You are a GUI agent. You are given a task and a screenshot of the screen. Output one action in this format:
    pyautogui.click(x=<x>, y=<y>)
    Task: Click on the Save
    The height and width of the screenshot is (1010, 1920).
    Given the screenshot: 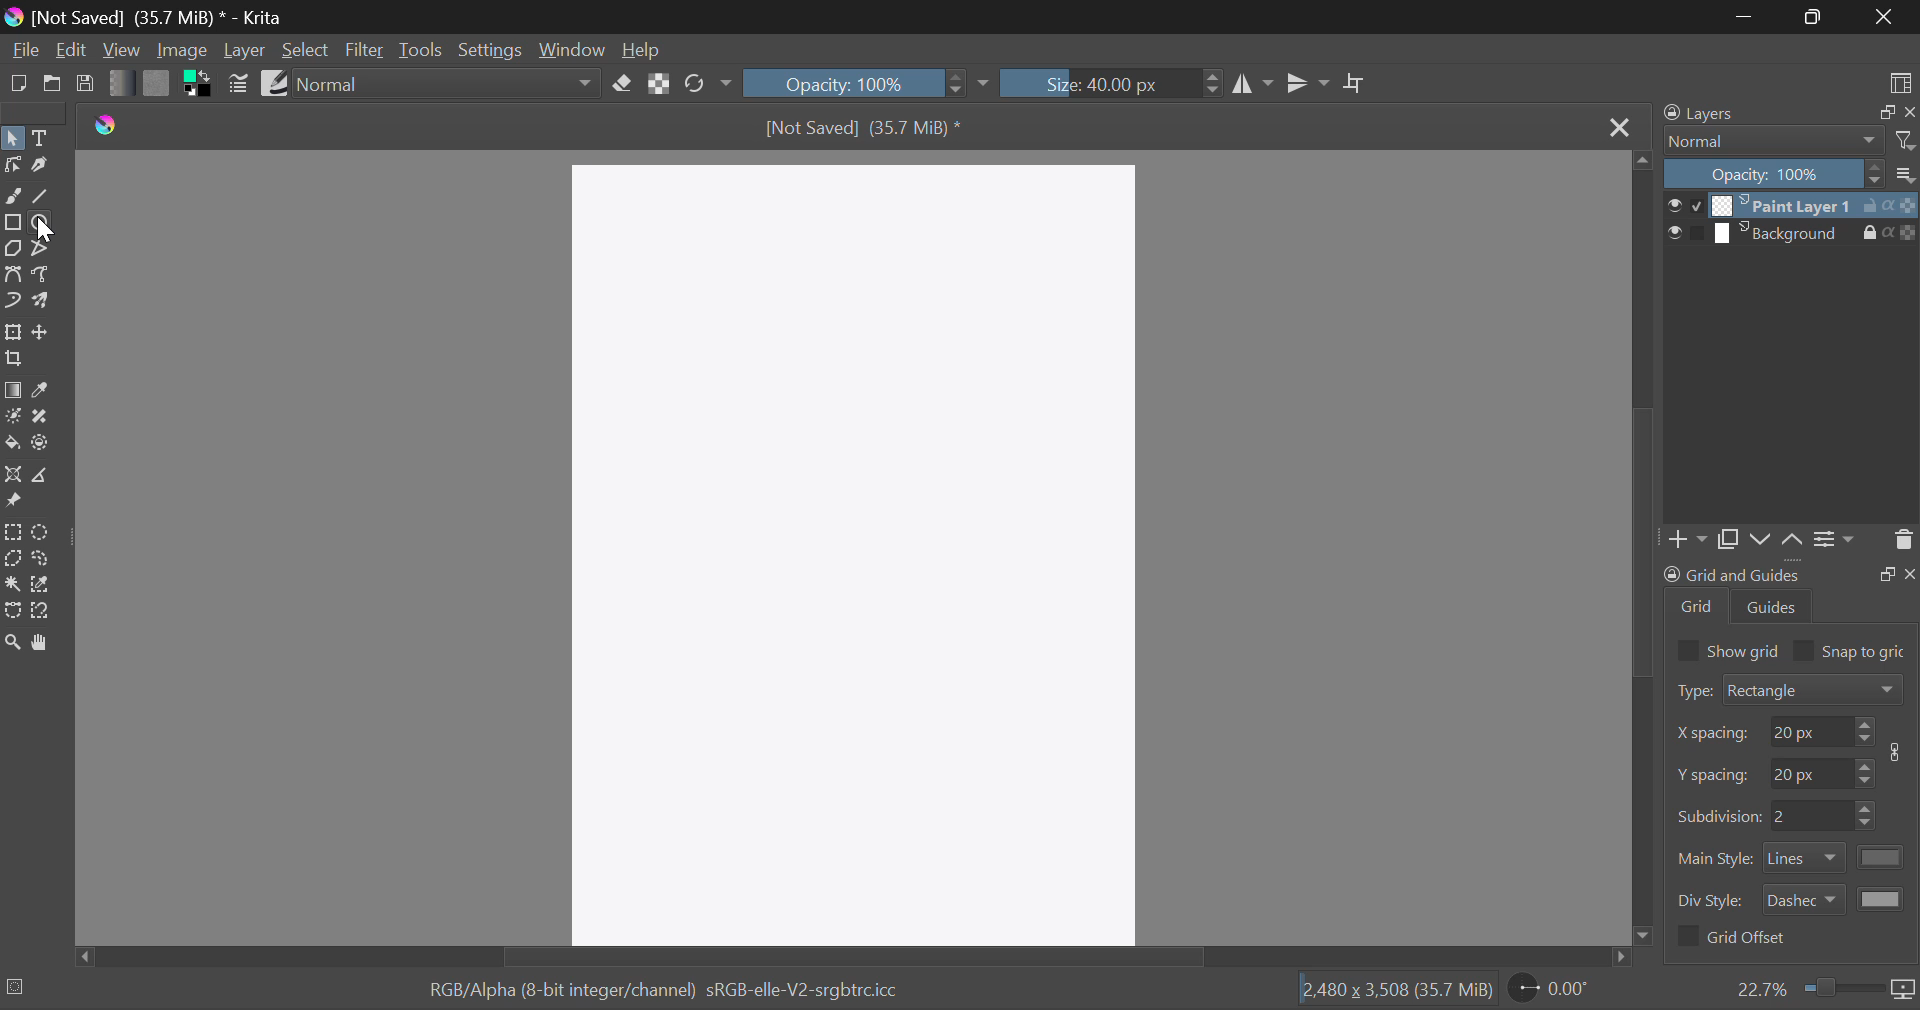 What is the action you would take?
    pyautogui.click(x=86, y=86)
    